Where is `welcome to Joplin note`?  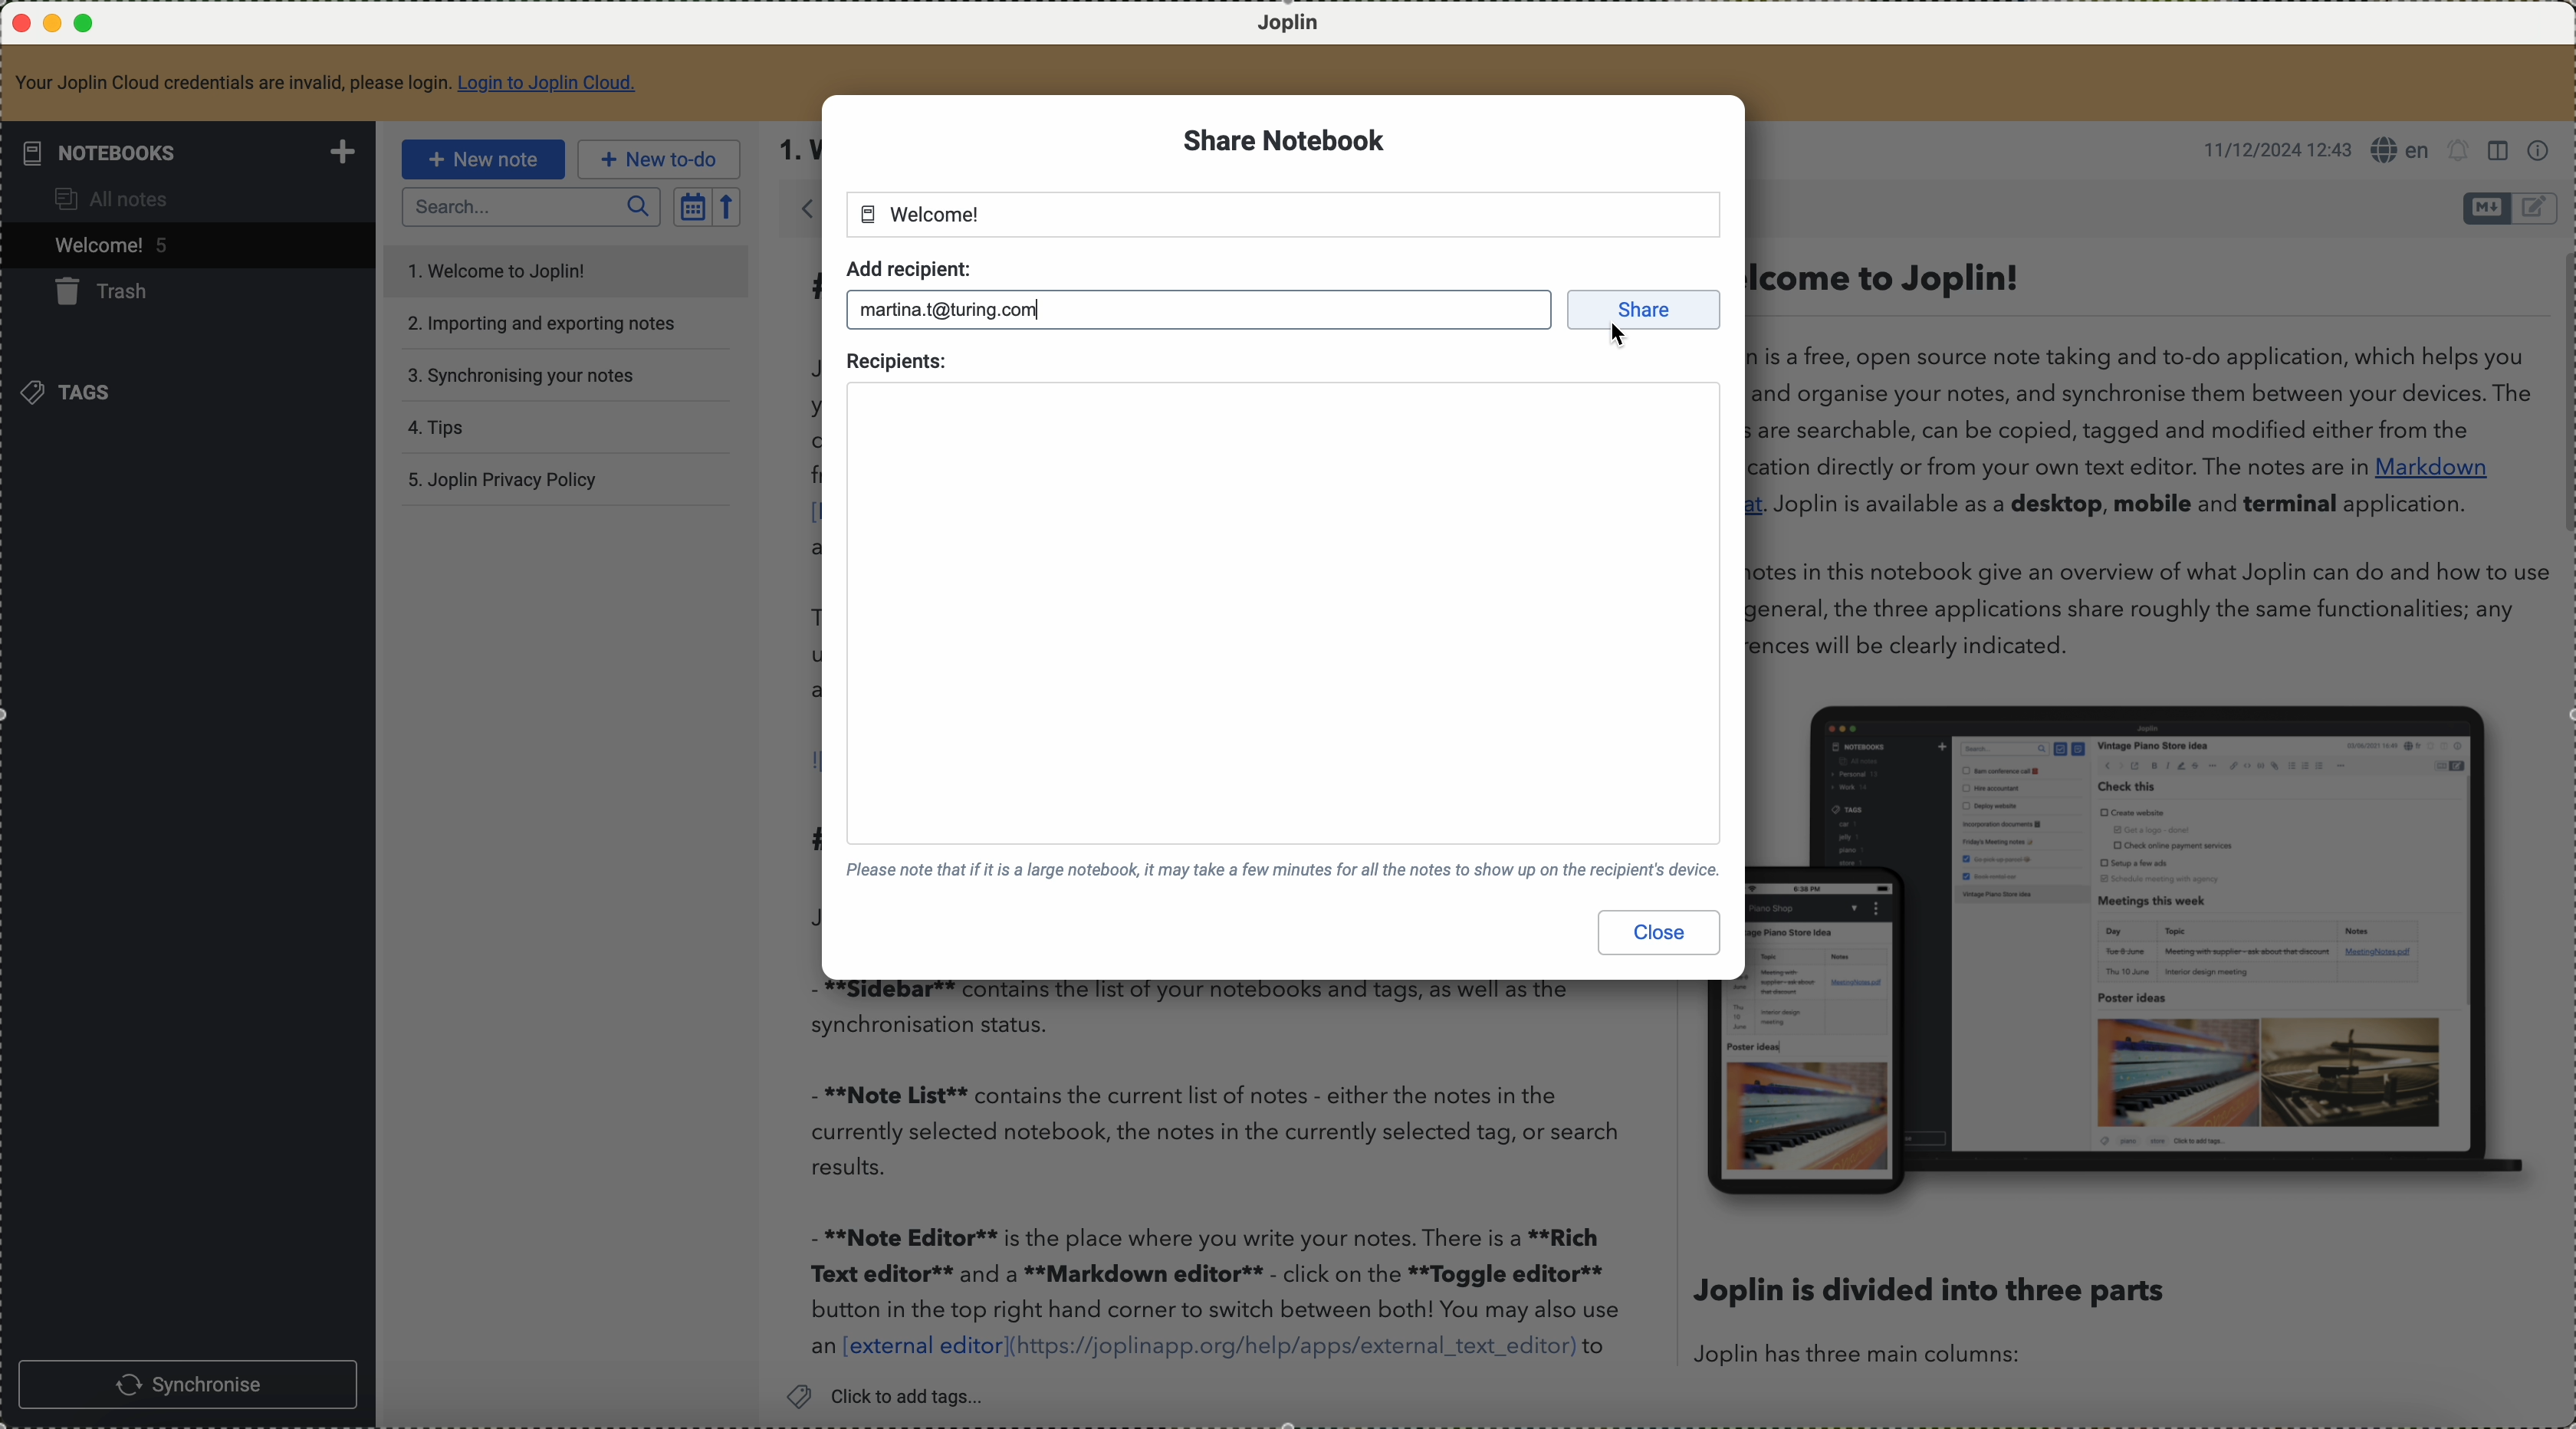 welcome to Joplin note is located at coordinates (562, 268).